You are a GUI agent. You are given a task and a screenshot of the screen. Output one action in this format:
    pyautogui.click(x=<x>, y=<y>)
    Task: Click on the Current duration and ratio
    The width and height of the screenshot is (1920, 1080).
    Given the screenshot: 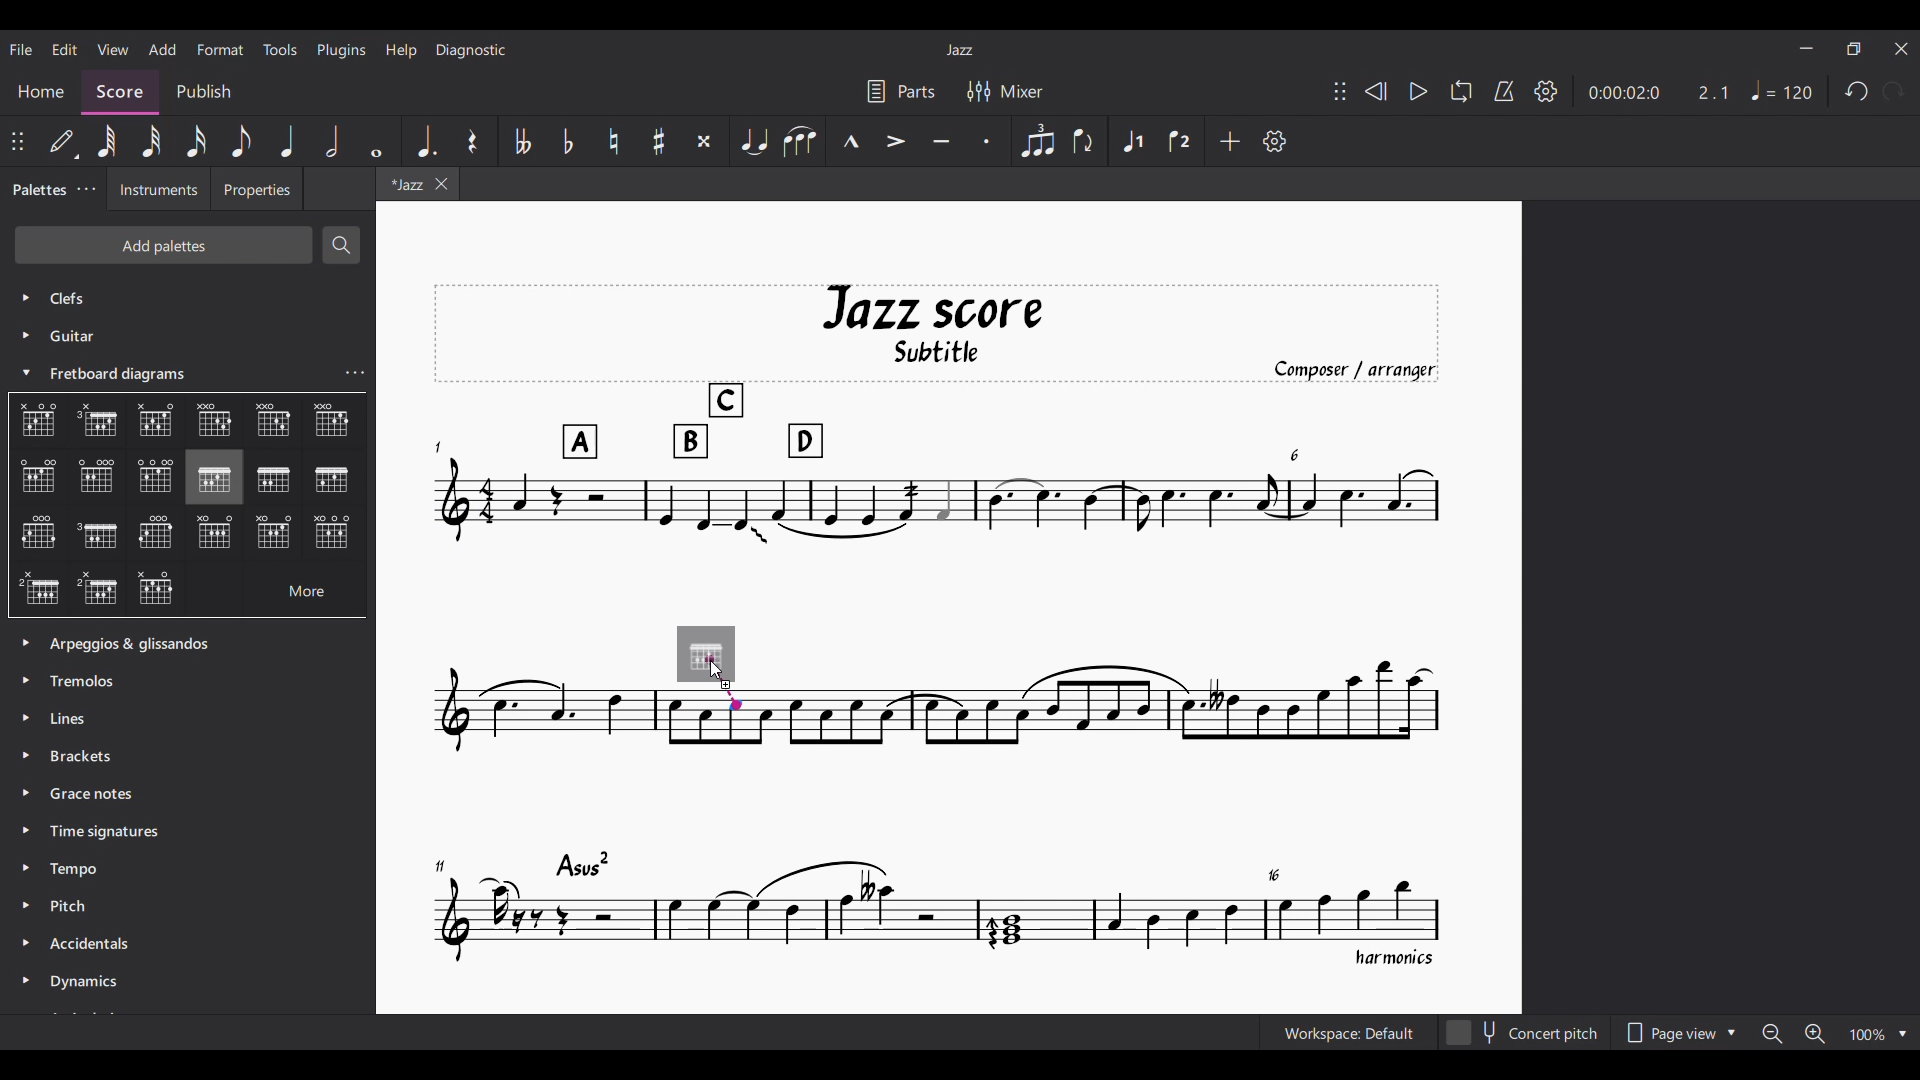 What is the action you would take?
    pyautogui.click(x=1659, y=93)
    